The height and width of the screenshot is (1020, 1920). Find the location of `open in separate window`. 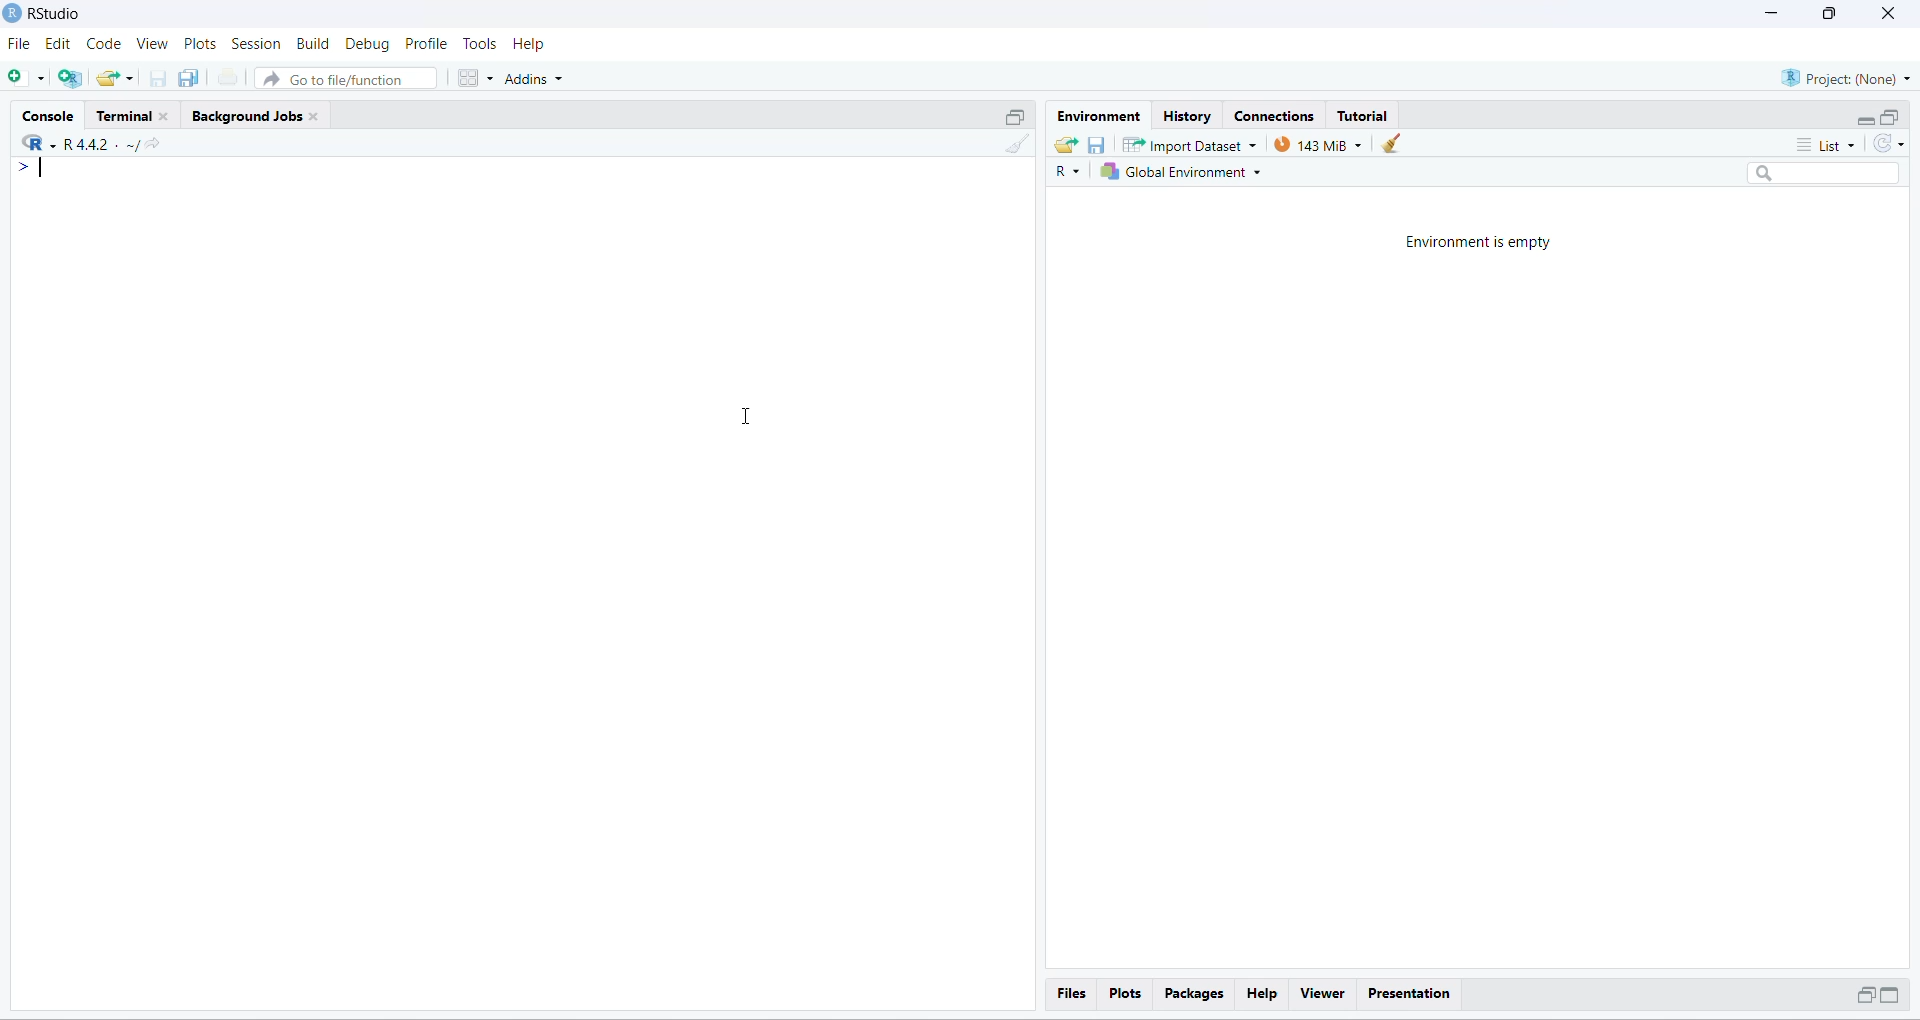

open in separate window is located at coordinates (1863, 994).